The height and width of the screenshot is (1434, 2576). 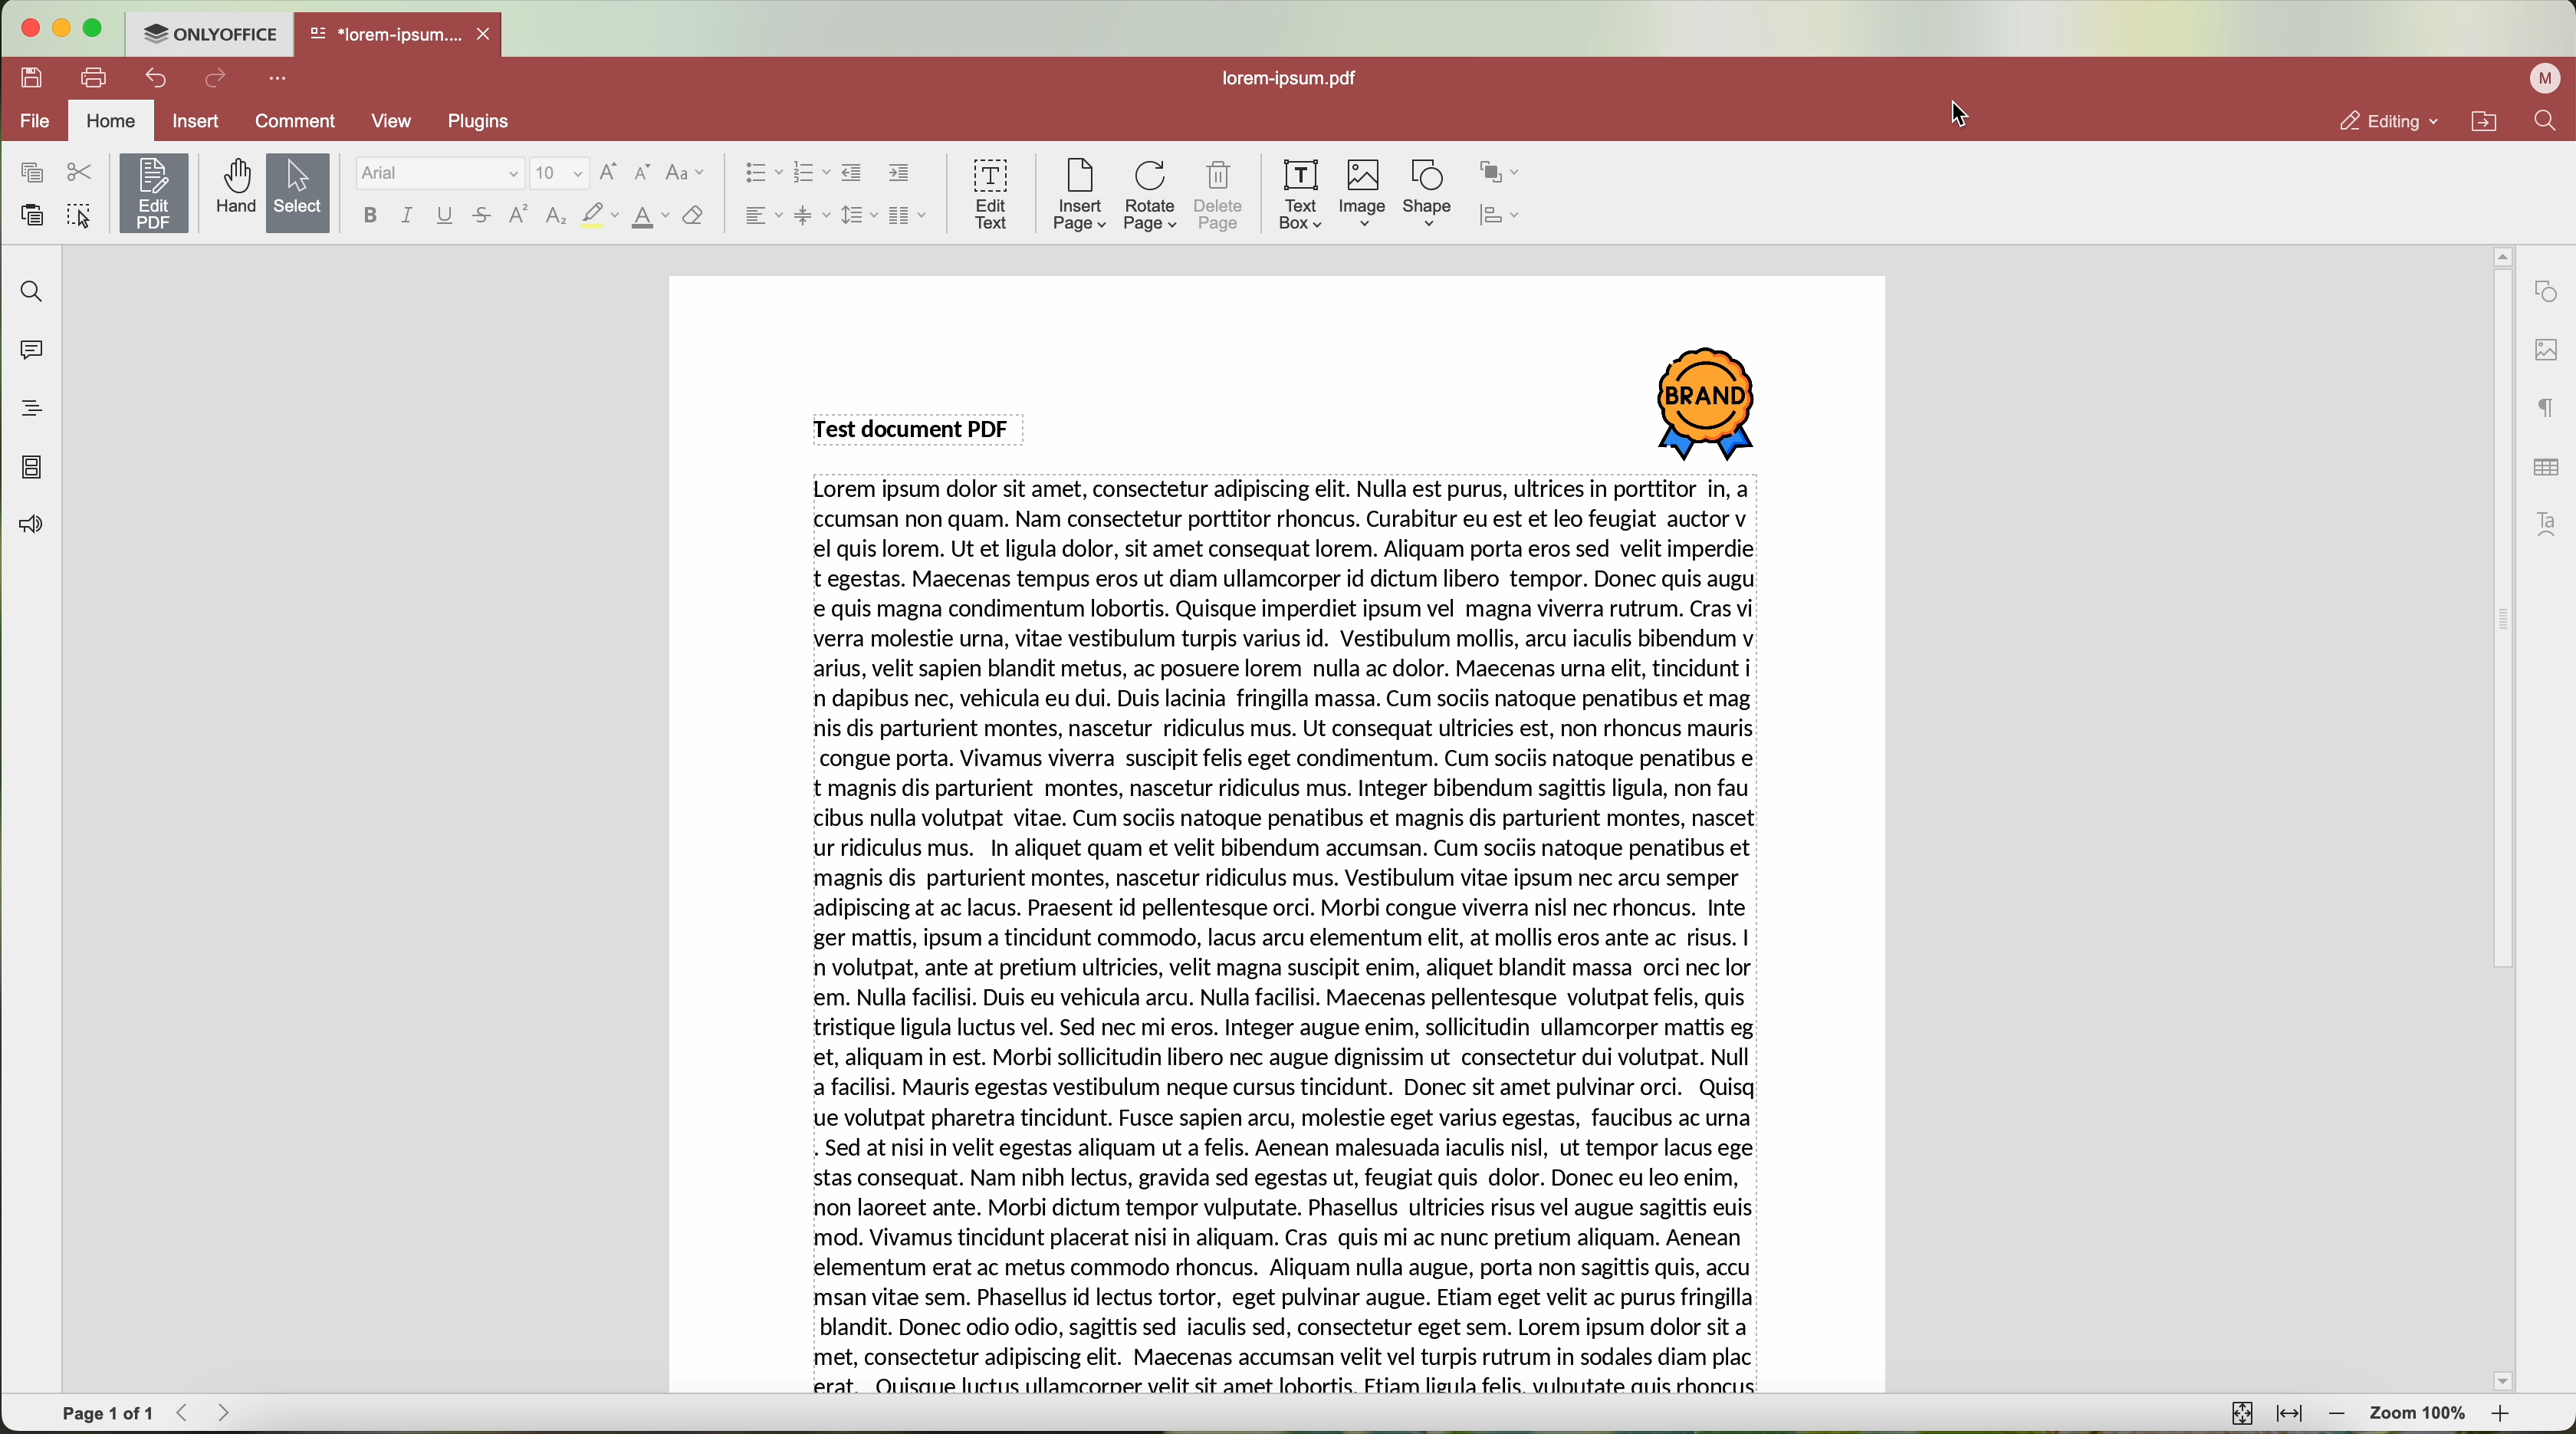 I want to click on shape, so click(x=1428, y=194).